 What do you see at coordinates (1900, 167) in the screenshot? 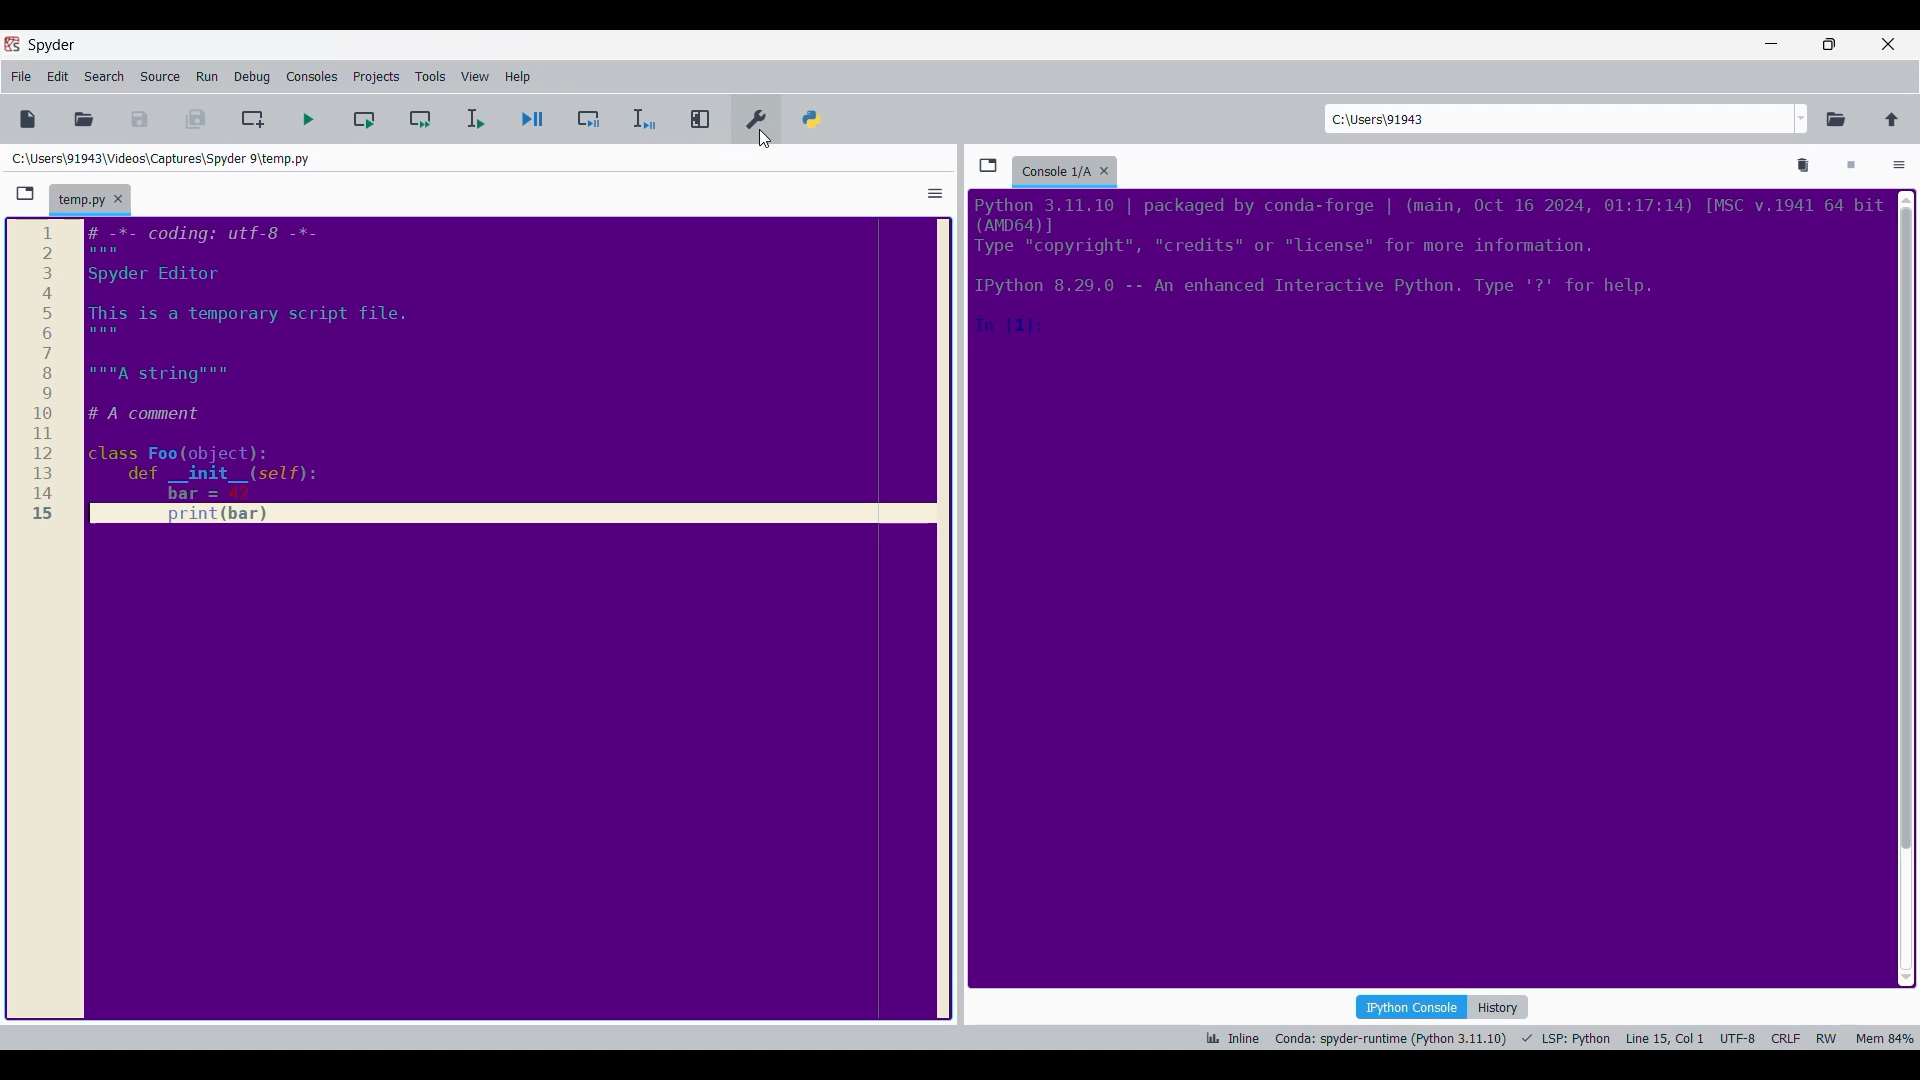
I see `Options` at bounding box center [1900, 167].